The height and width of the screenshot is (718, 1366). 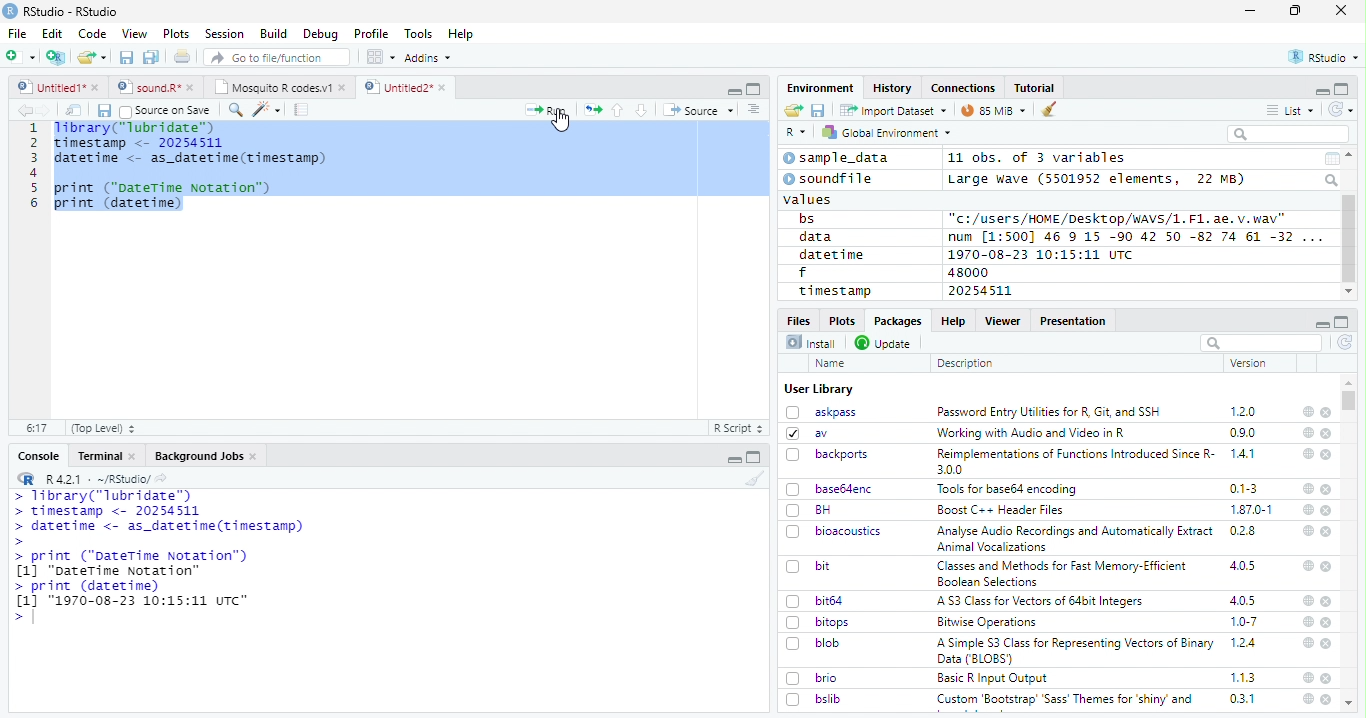 What do you see at coordinates (1245, 411) in the screenshot?
I see `1.2.0` at bounding box center [1245, 411].